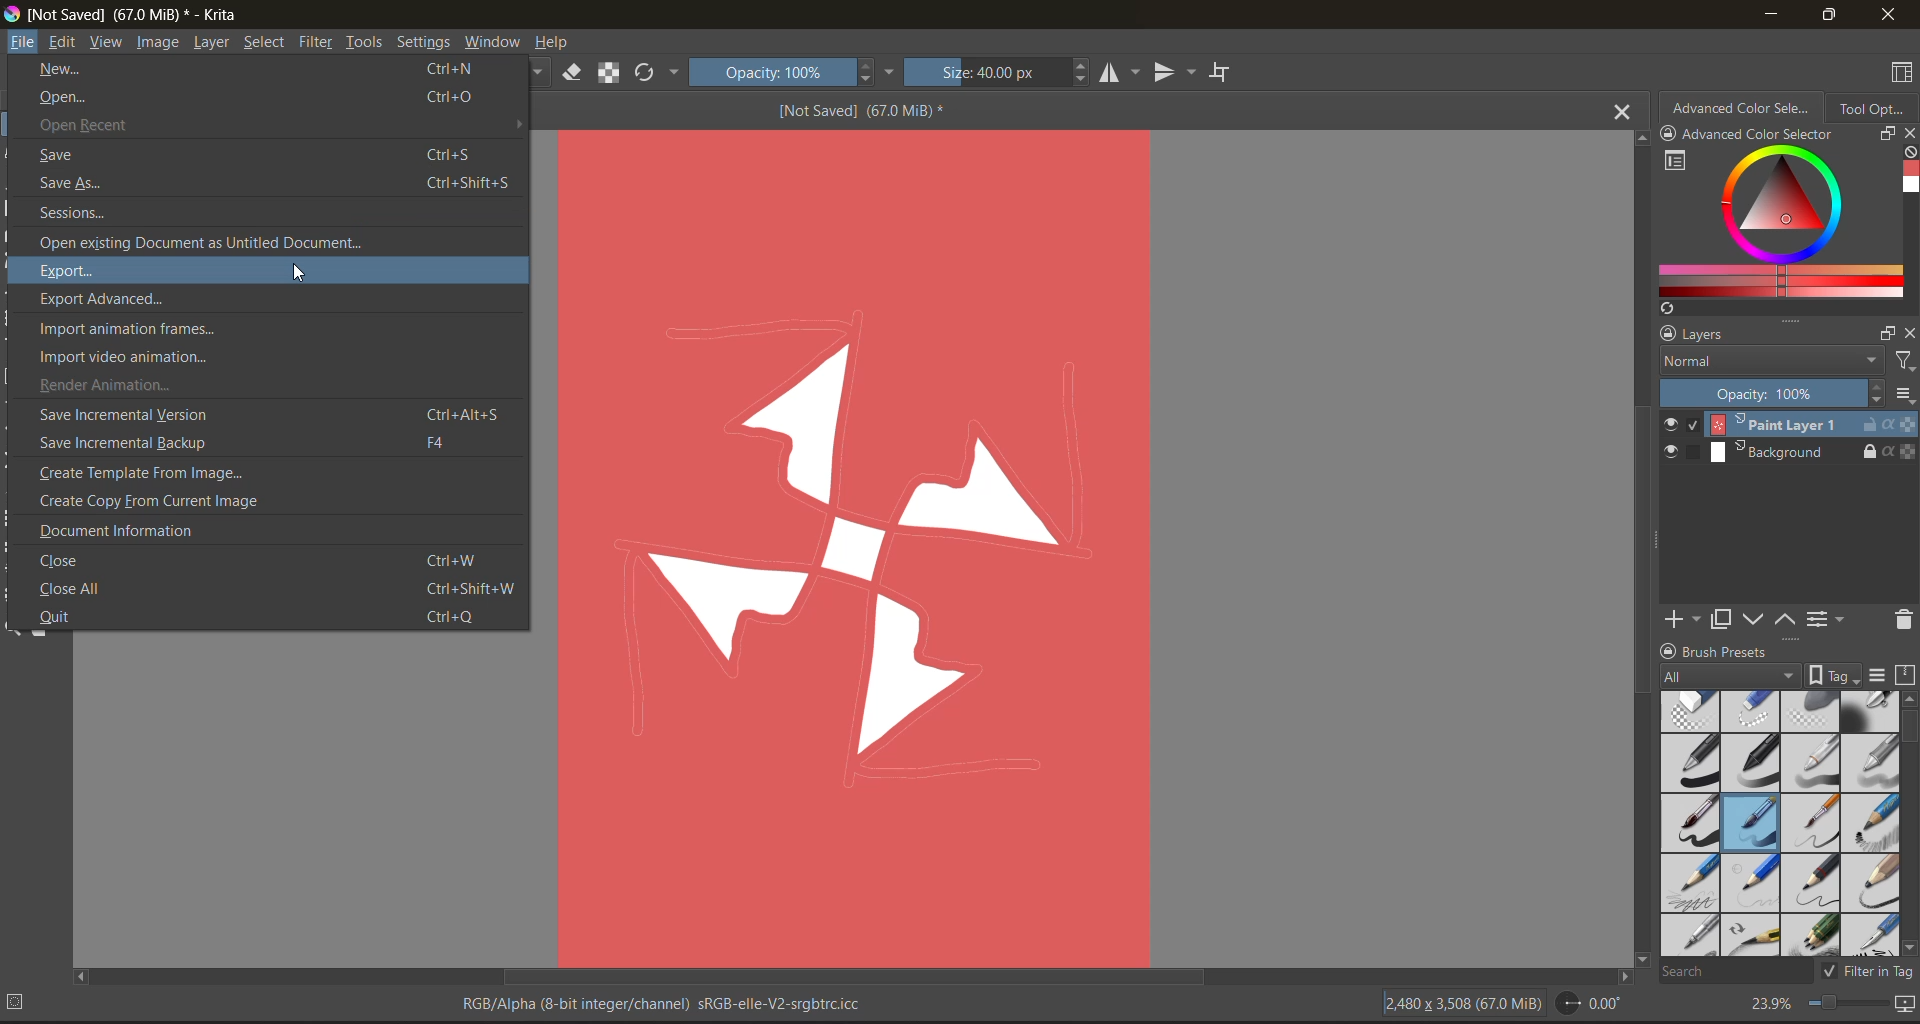  What do you see at coordinates (231, 298) in the screenshot?
I see `export advanced` at bounding box center [231, 298].